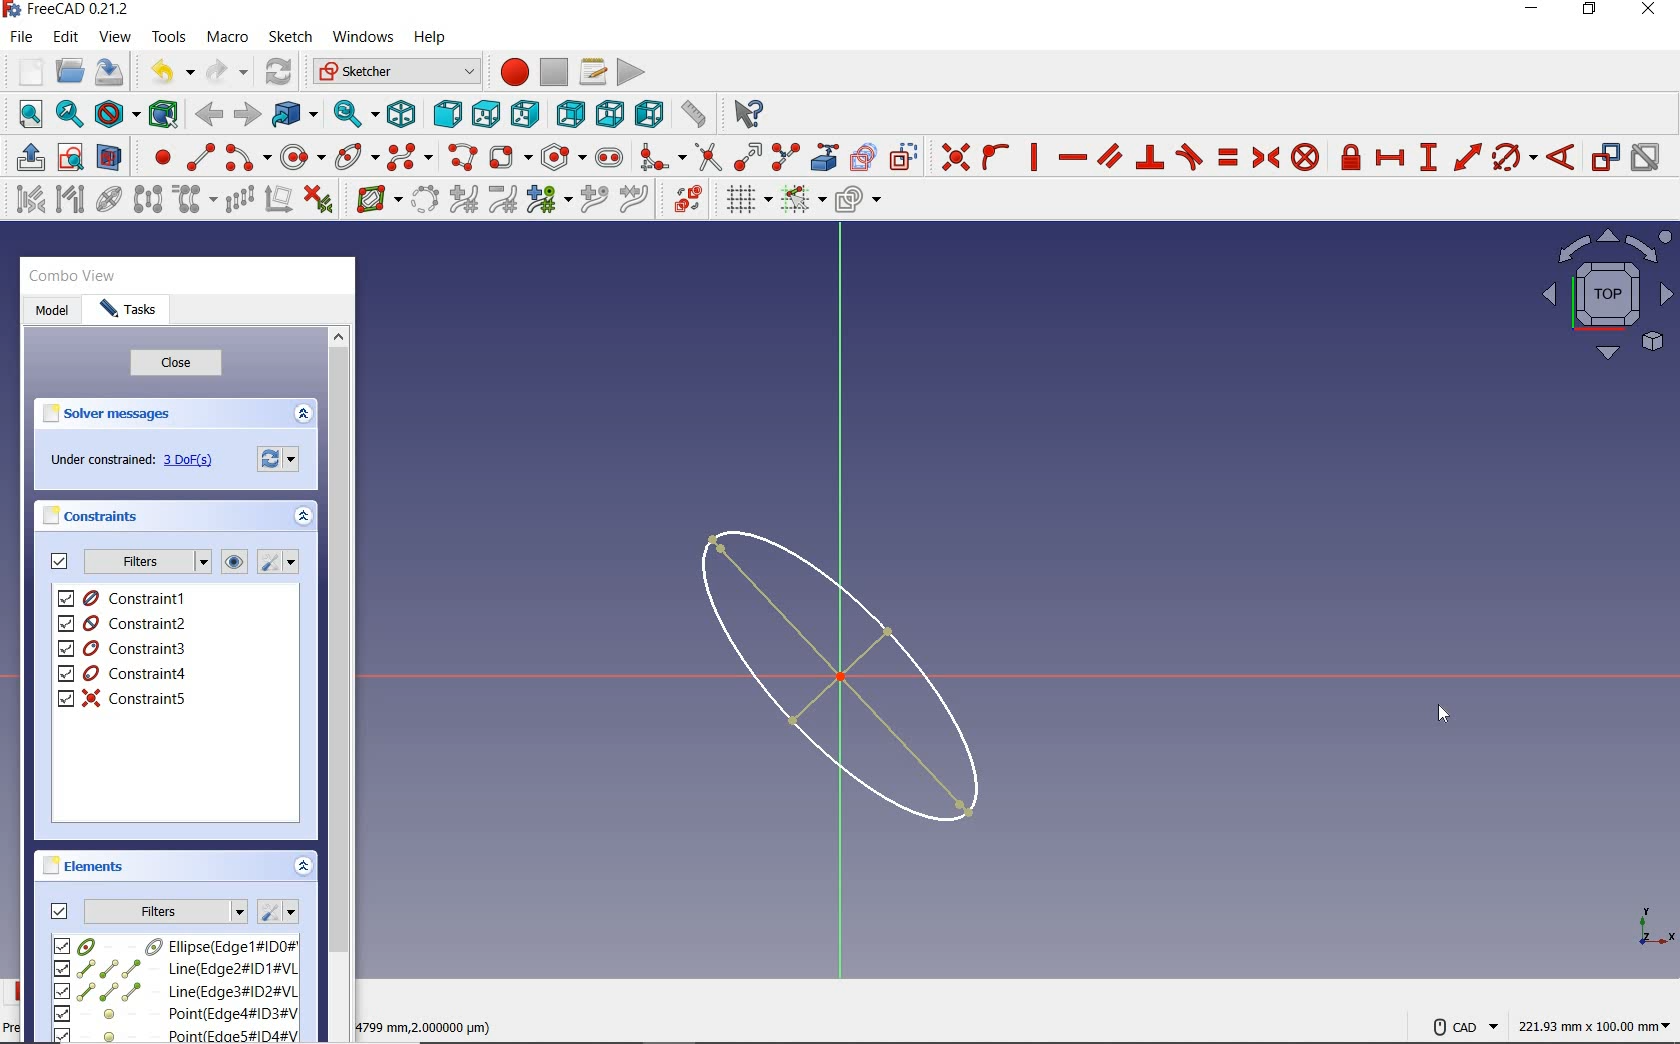 The width and height of the screenshot is (1680, 1044). I want to click on collapse, so click(302, 415).